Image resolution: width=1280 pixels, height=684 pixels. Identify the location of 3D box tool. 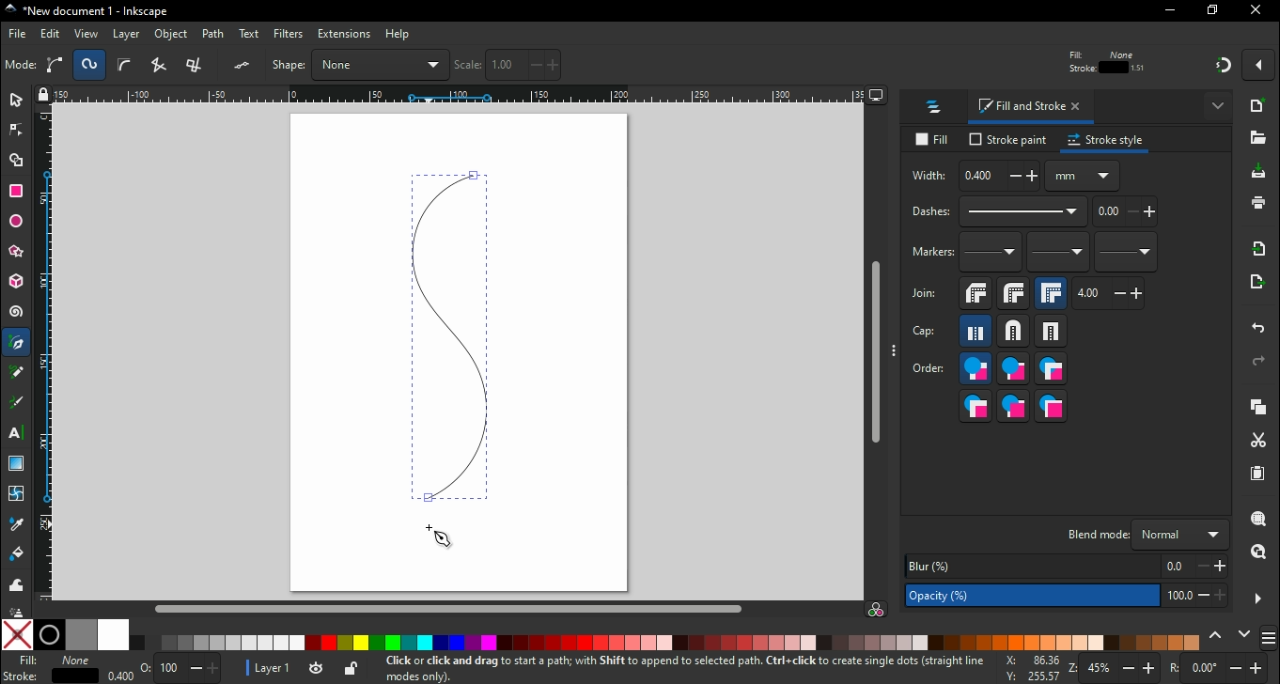
(16, 284).